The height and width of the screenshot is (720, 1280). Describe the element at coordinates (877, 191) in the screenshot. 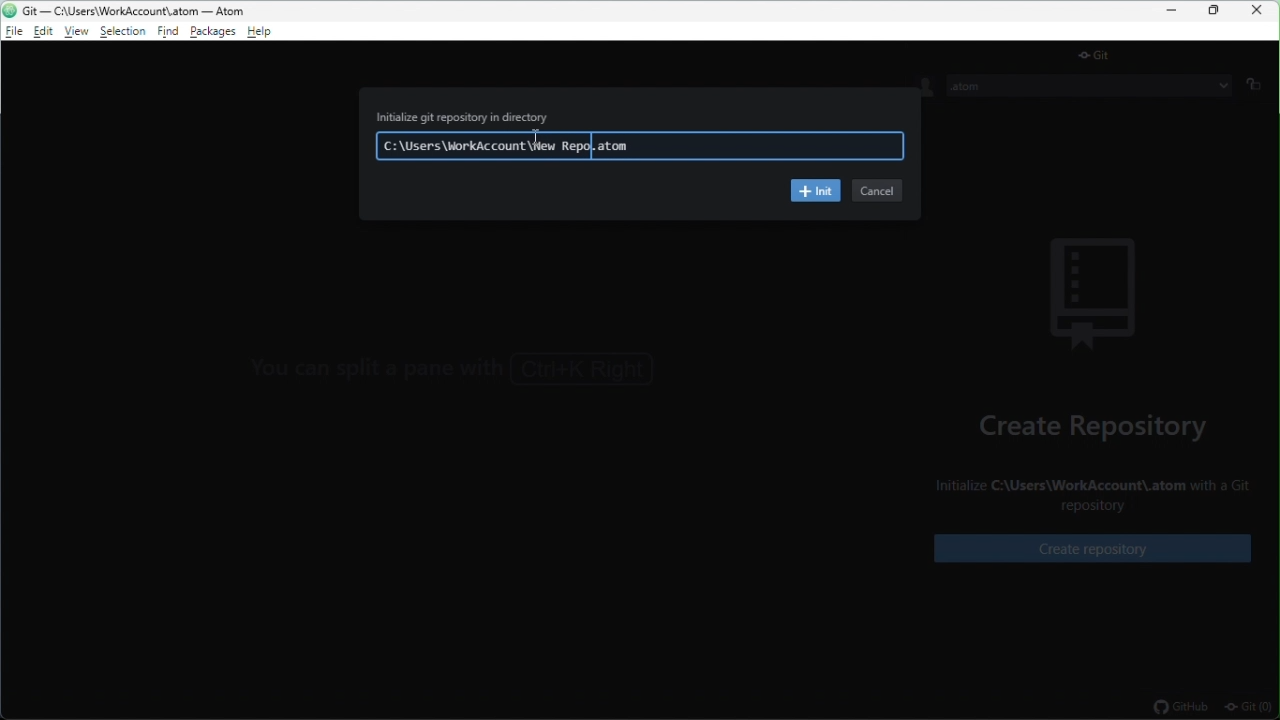

I see `cancel` at that location.